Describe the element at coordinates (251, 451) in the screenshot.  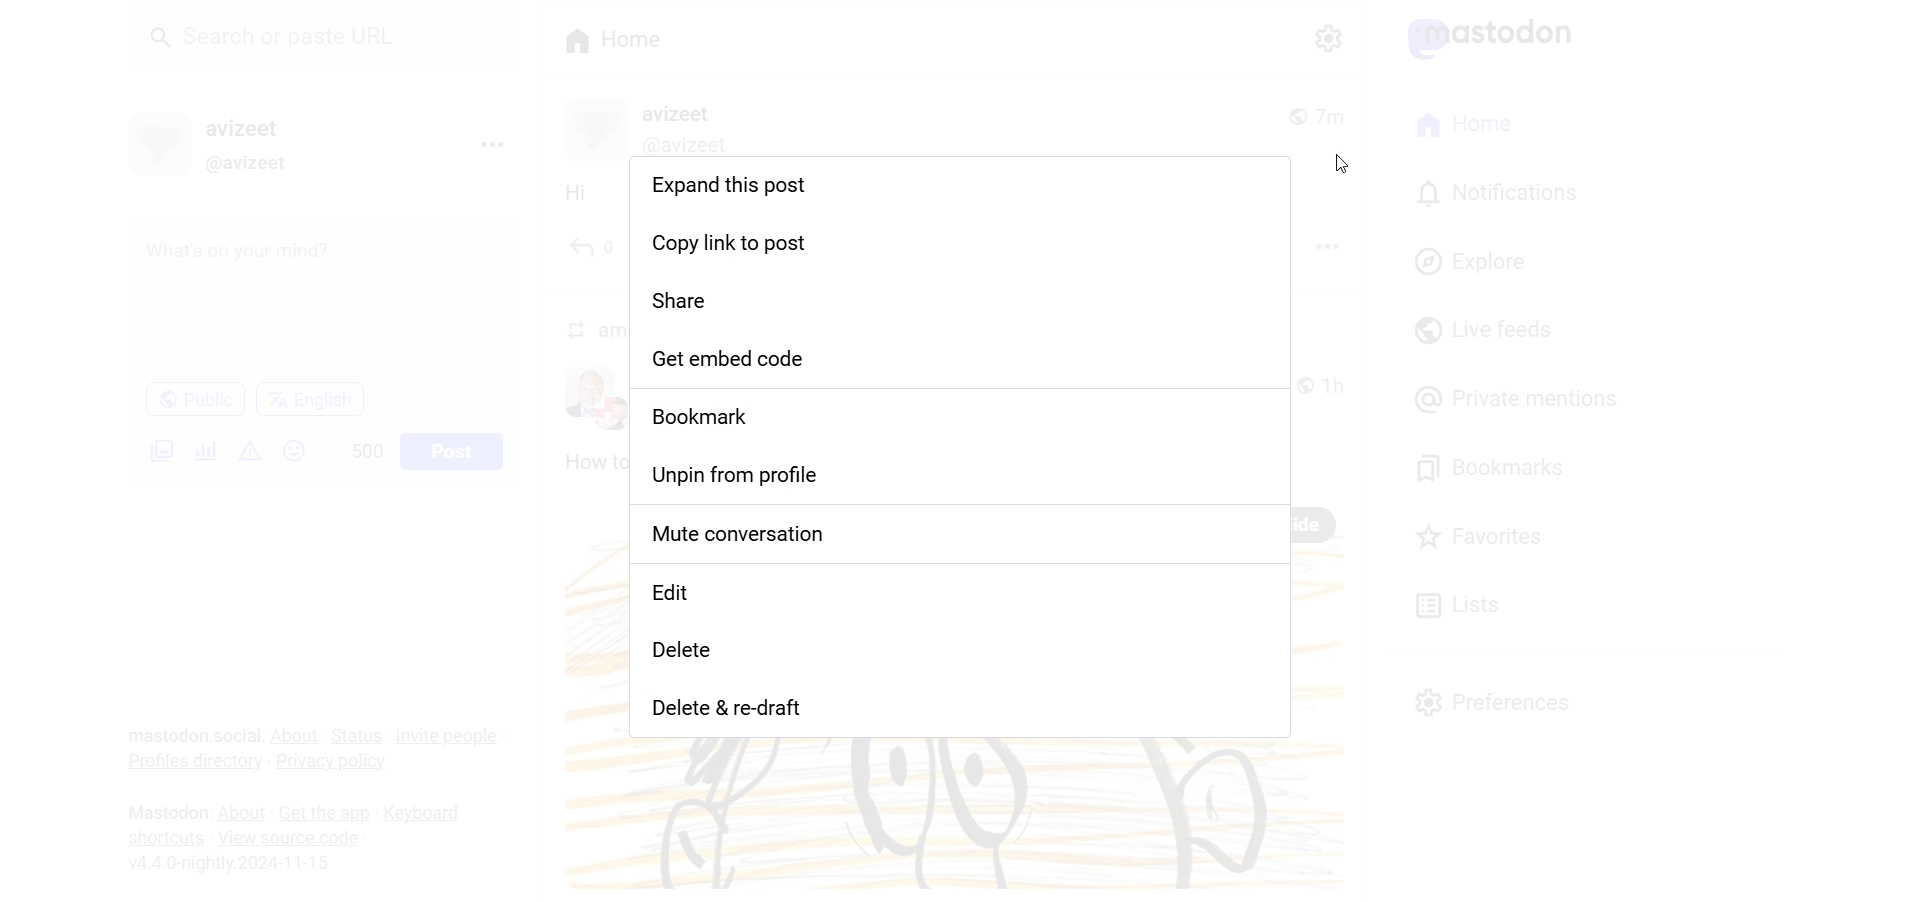
I see `Content Warning` at that location.